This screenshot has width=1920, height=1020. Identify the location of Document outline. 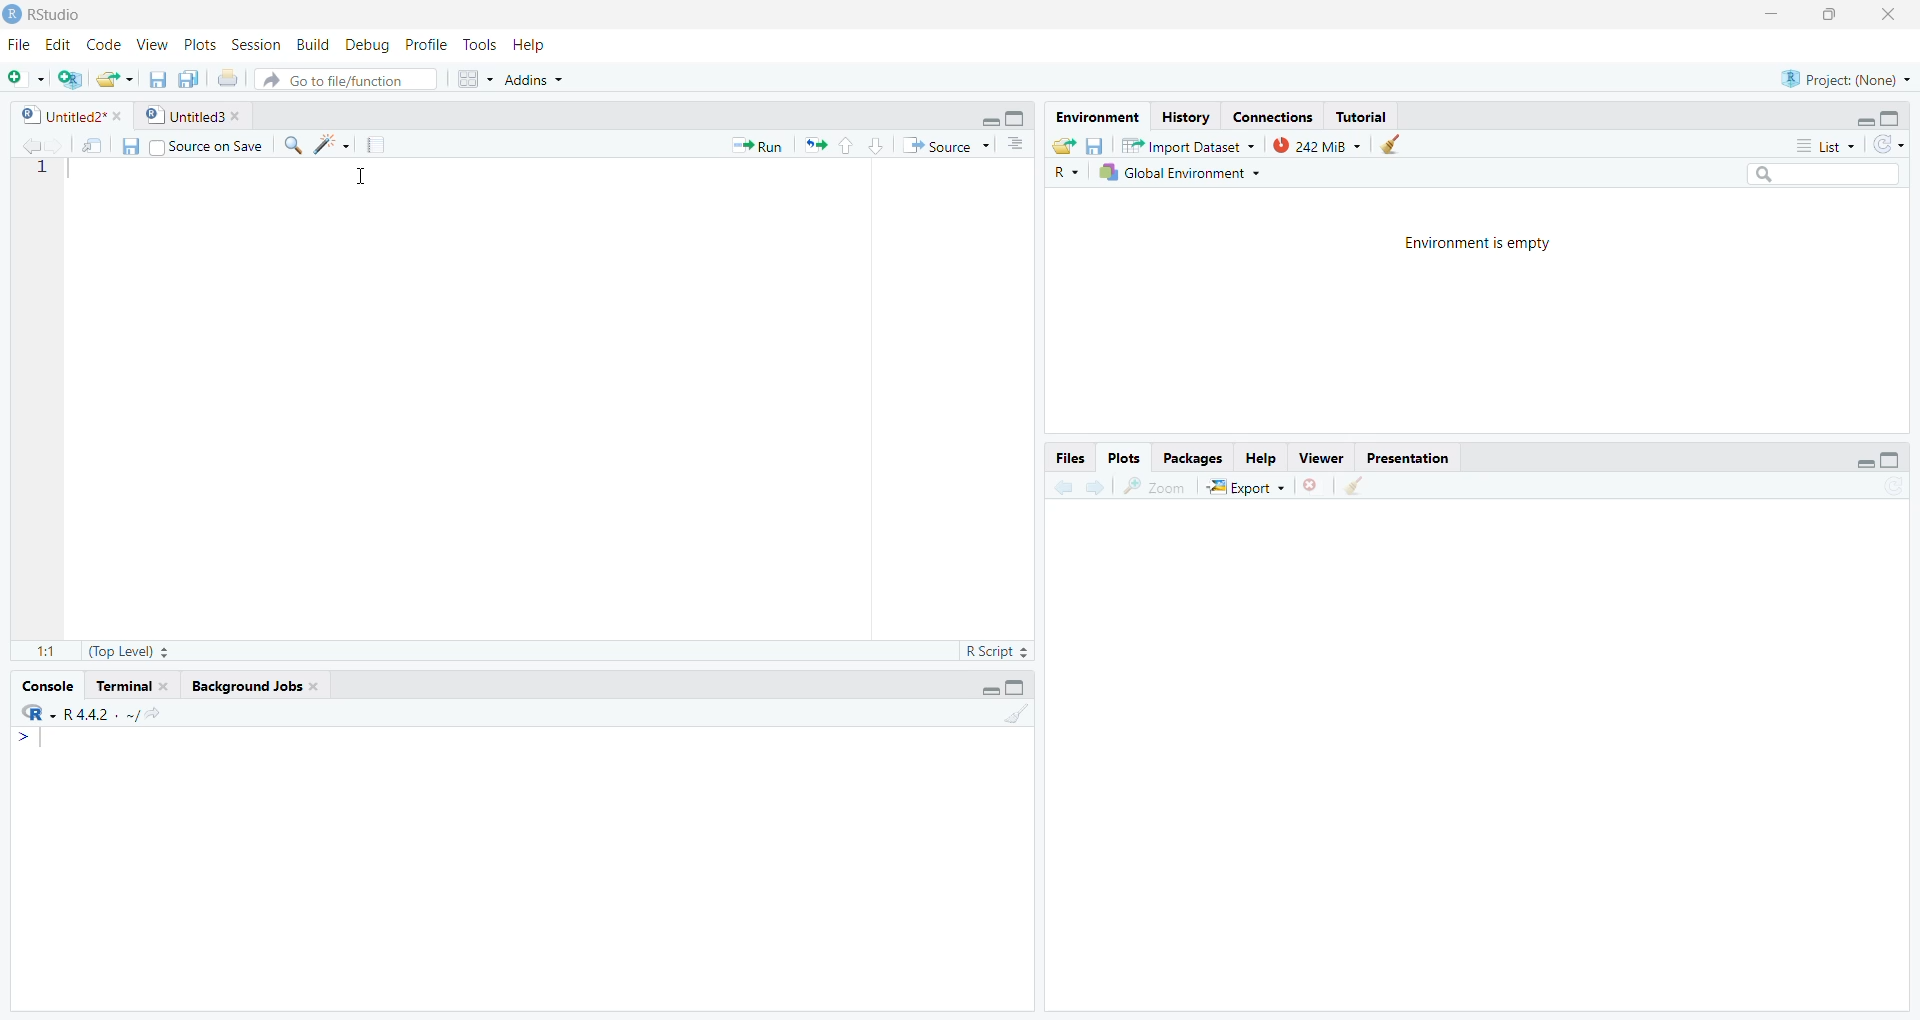
(1016, 147).